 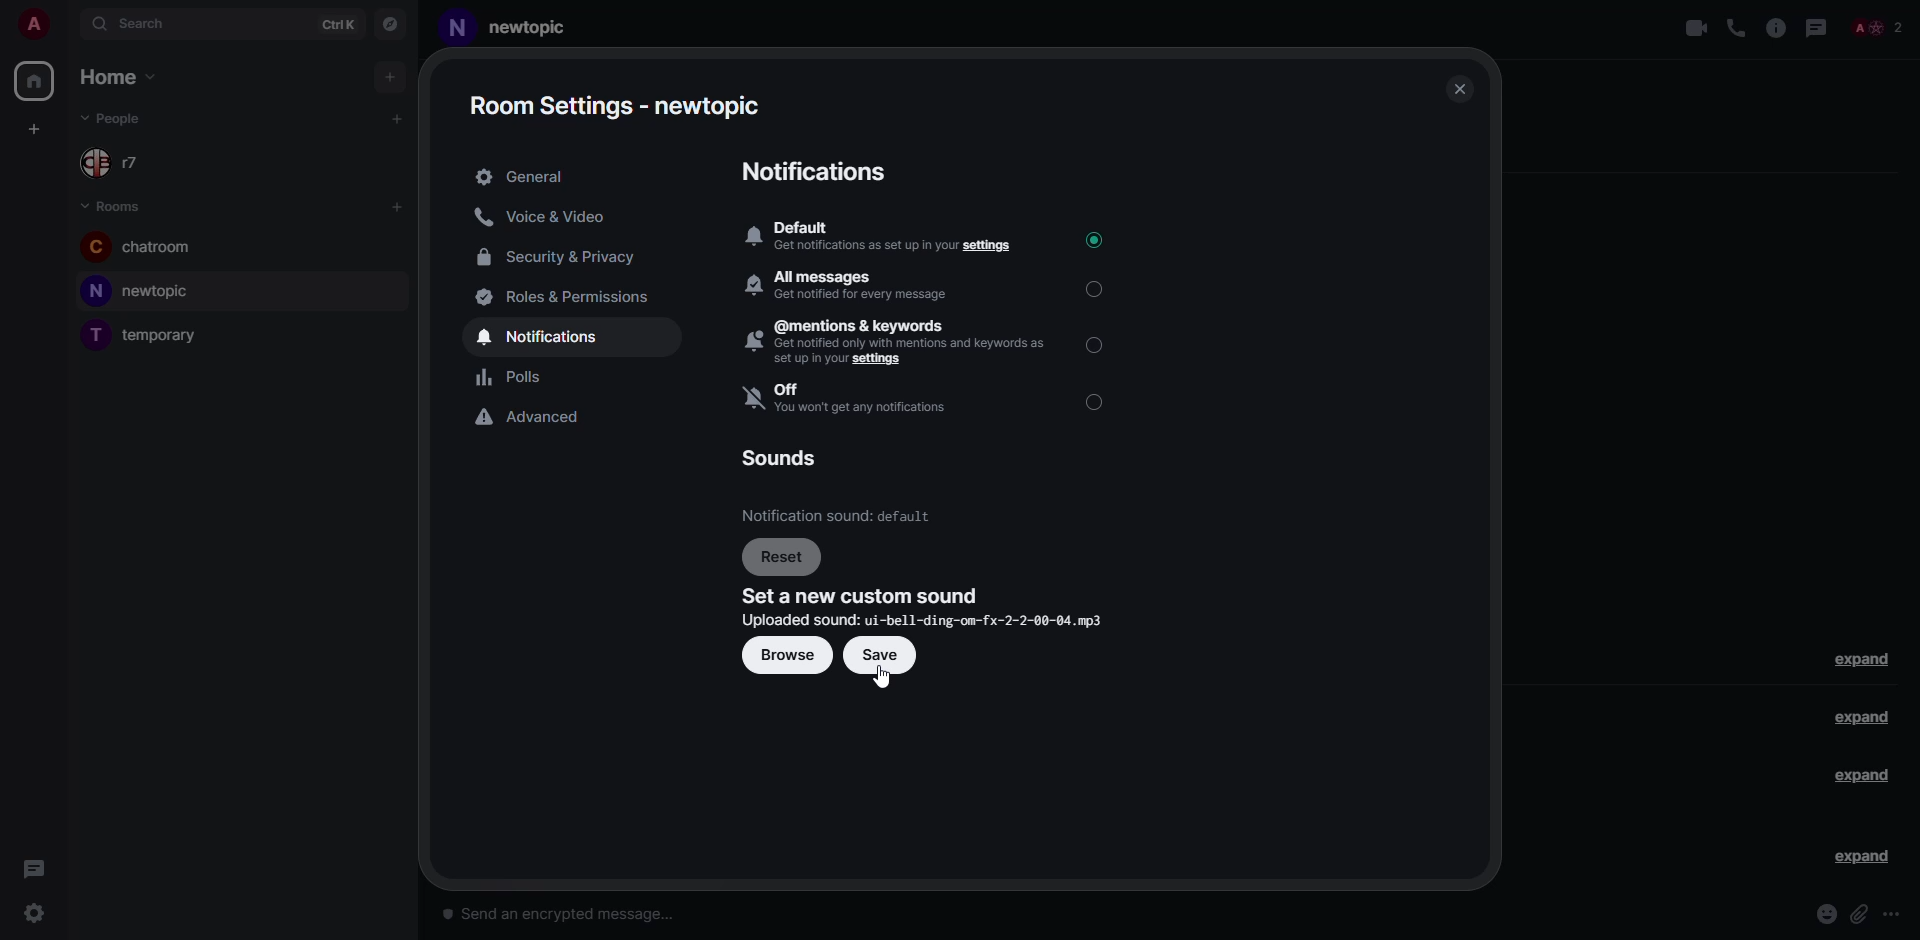 What do you see at coordinates (1456, 89) in the screenshot?
I see `close` at bounding box center [1456, 89].